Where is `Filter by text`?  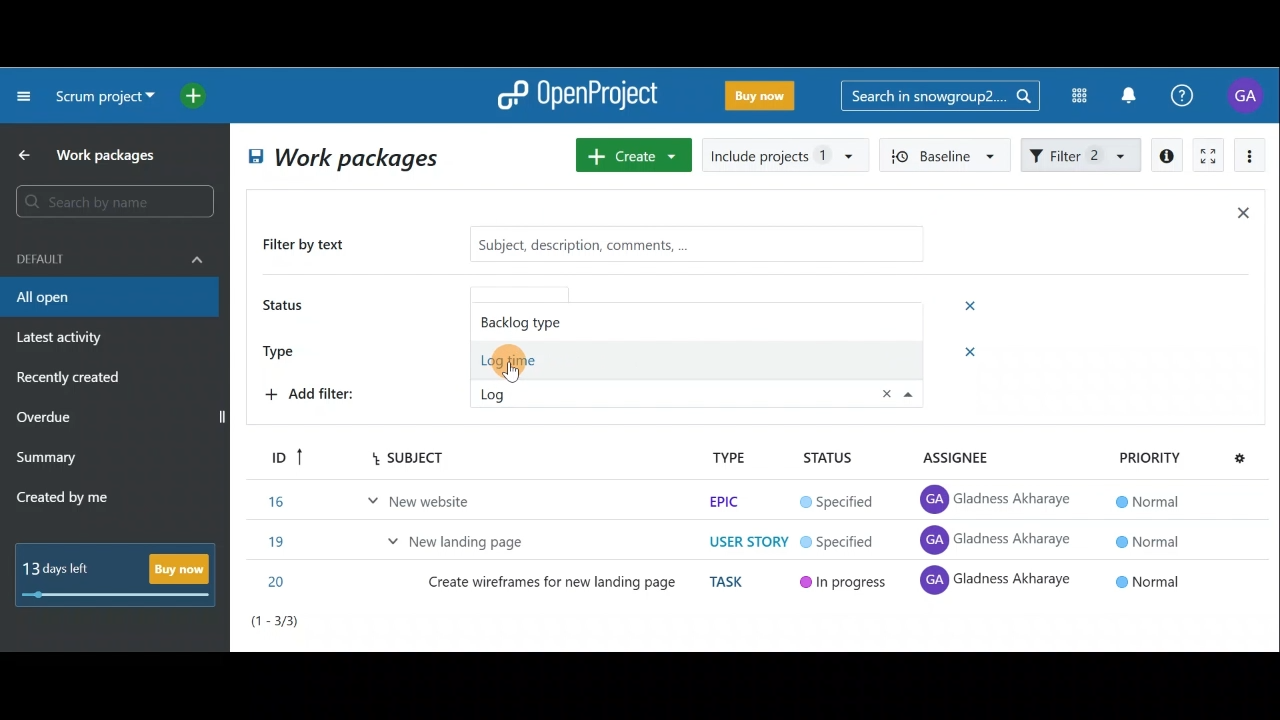 Filter by text is located at coordinates (312, 246).